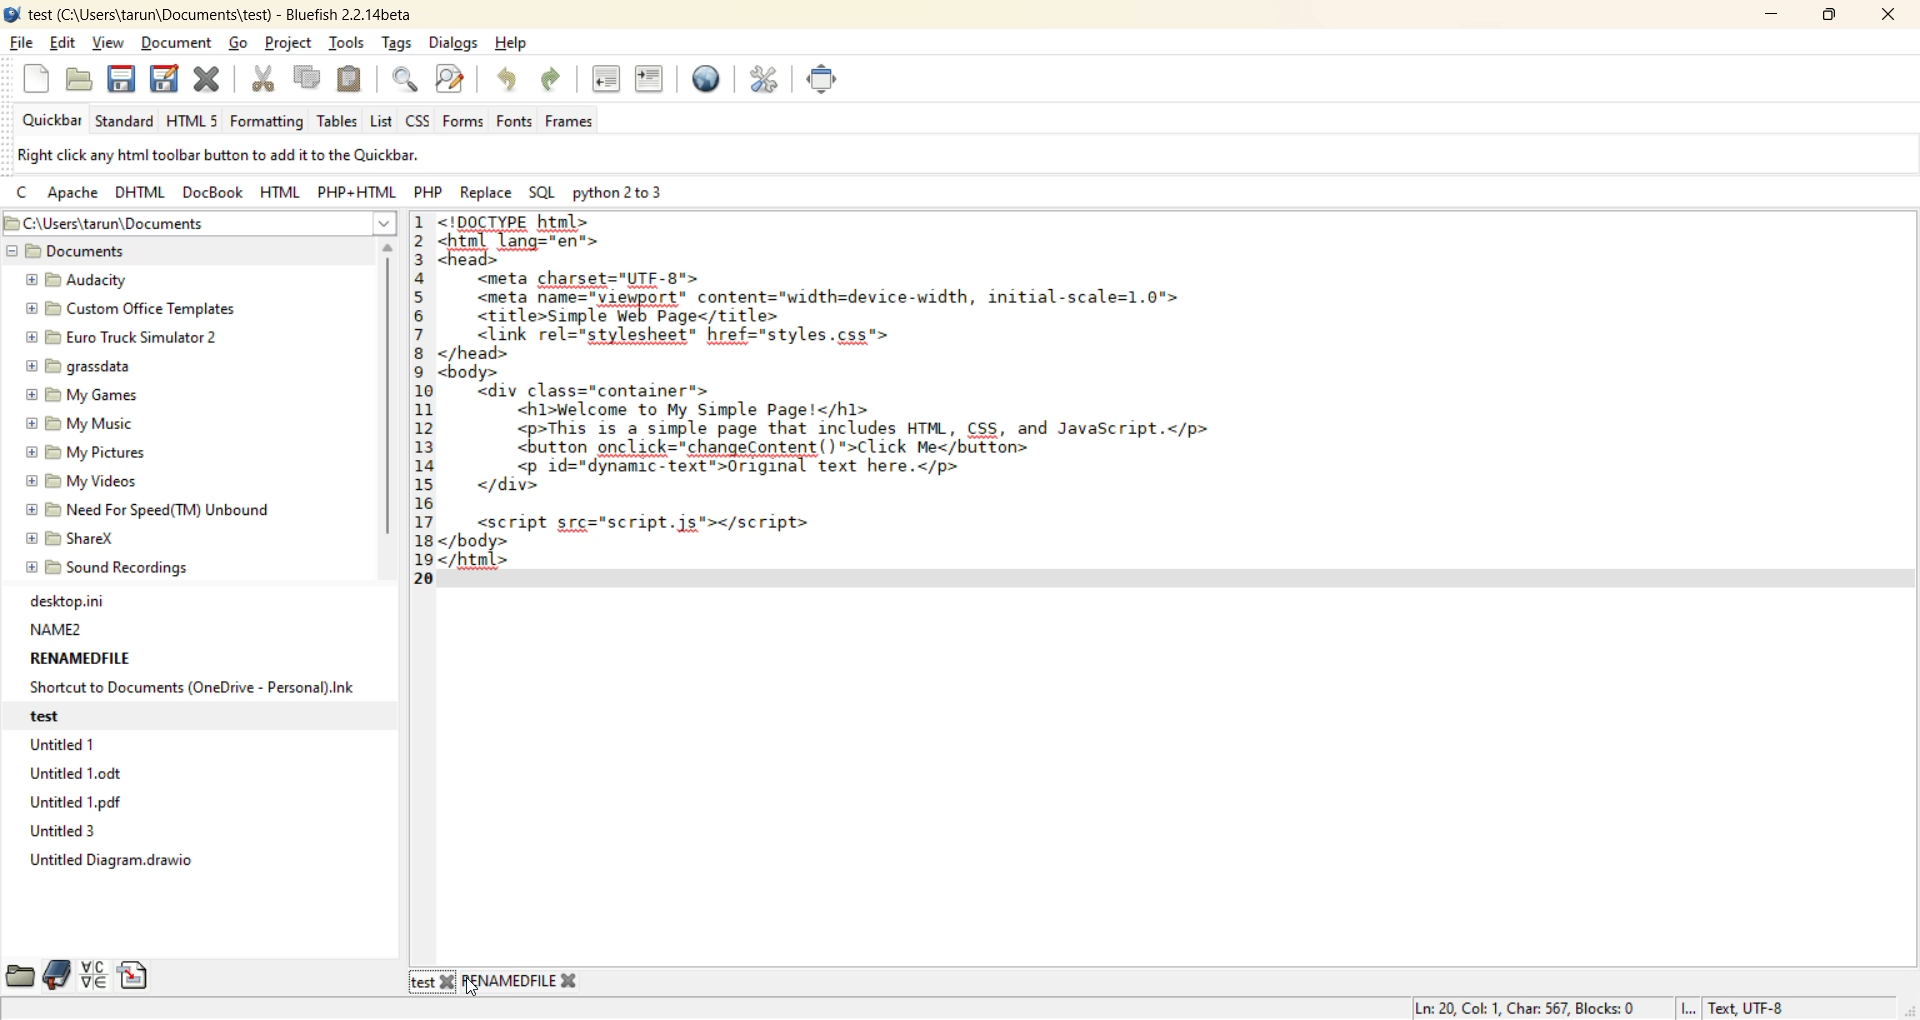 The image size is (1920, 1020). What do you see at coordinates (346, 45) in the screenshot?
I see `tools` at bounding box center [346, 45].